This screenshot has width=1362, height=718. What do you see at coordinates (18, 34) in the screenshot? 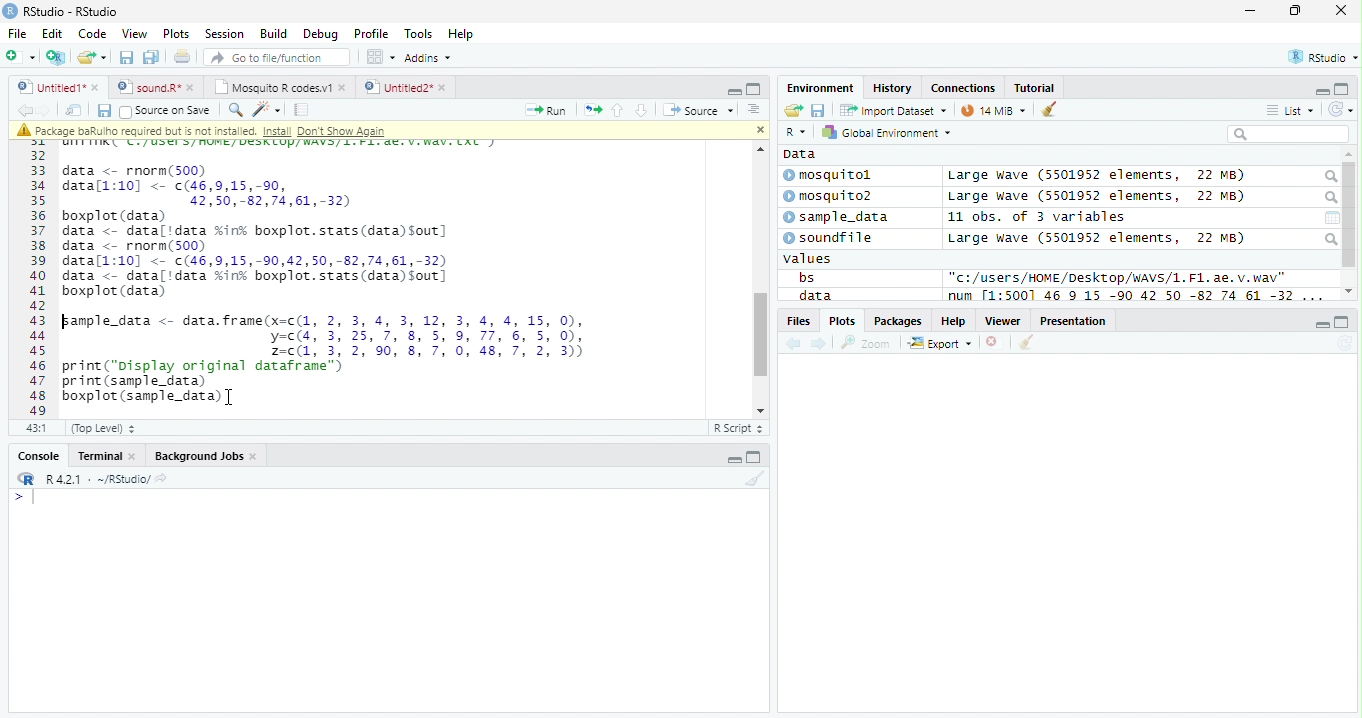
I see `File` at bounding box center [18, 34].